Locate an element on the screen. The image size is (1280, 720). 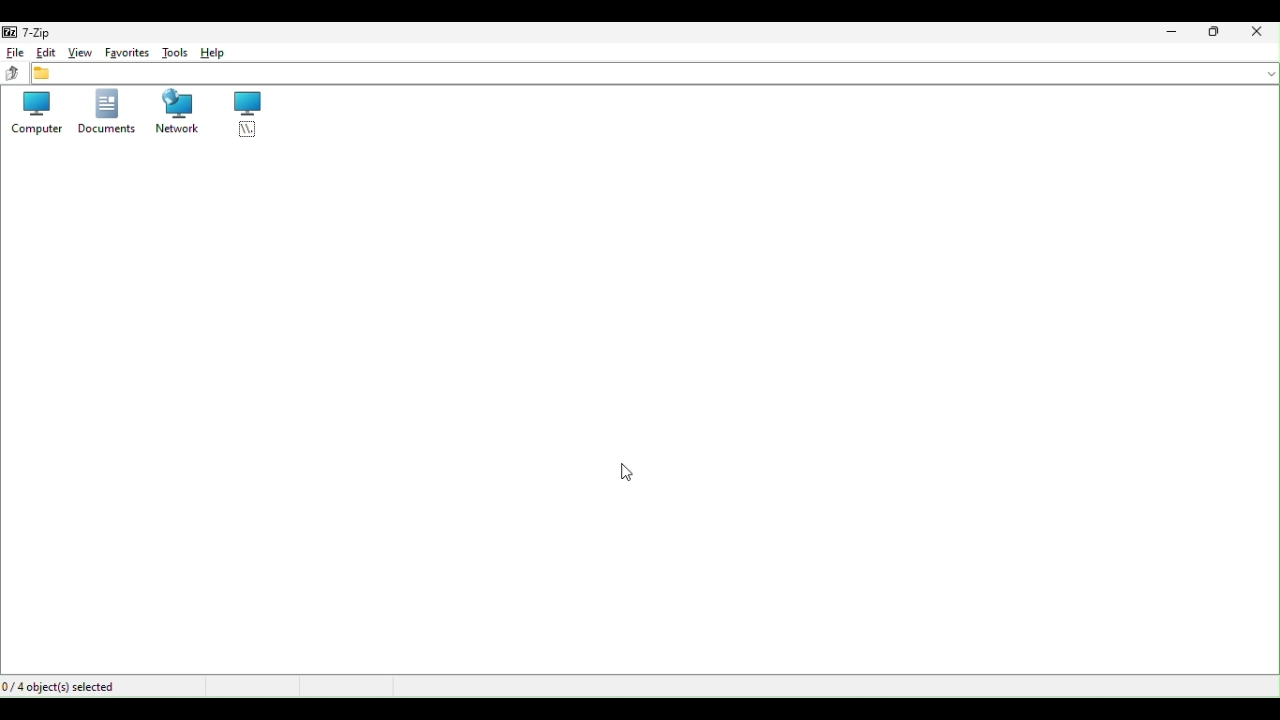
View is located at coordinates (79, 53).